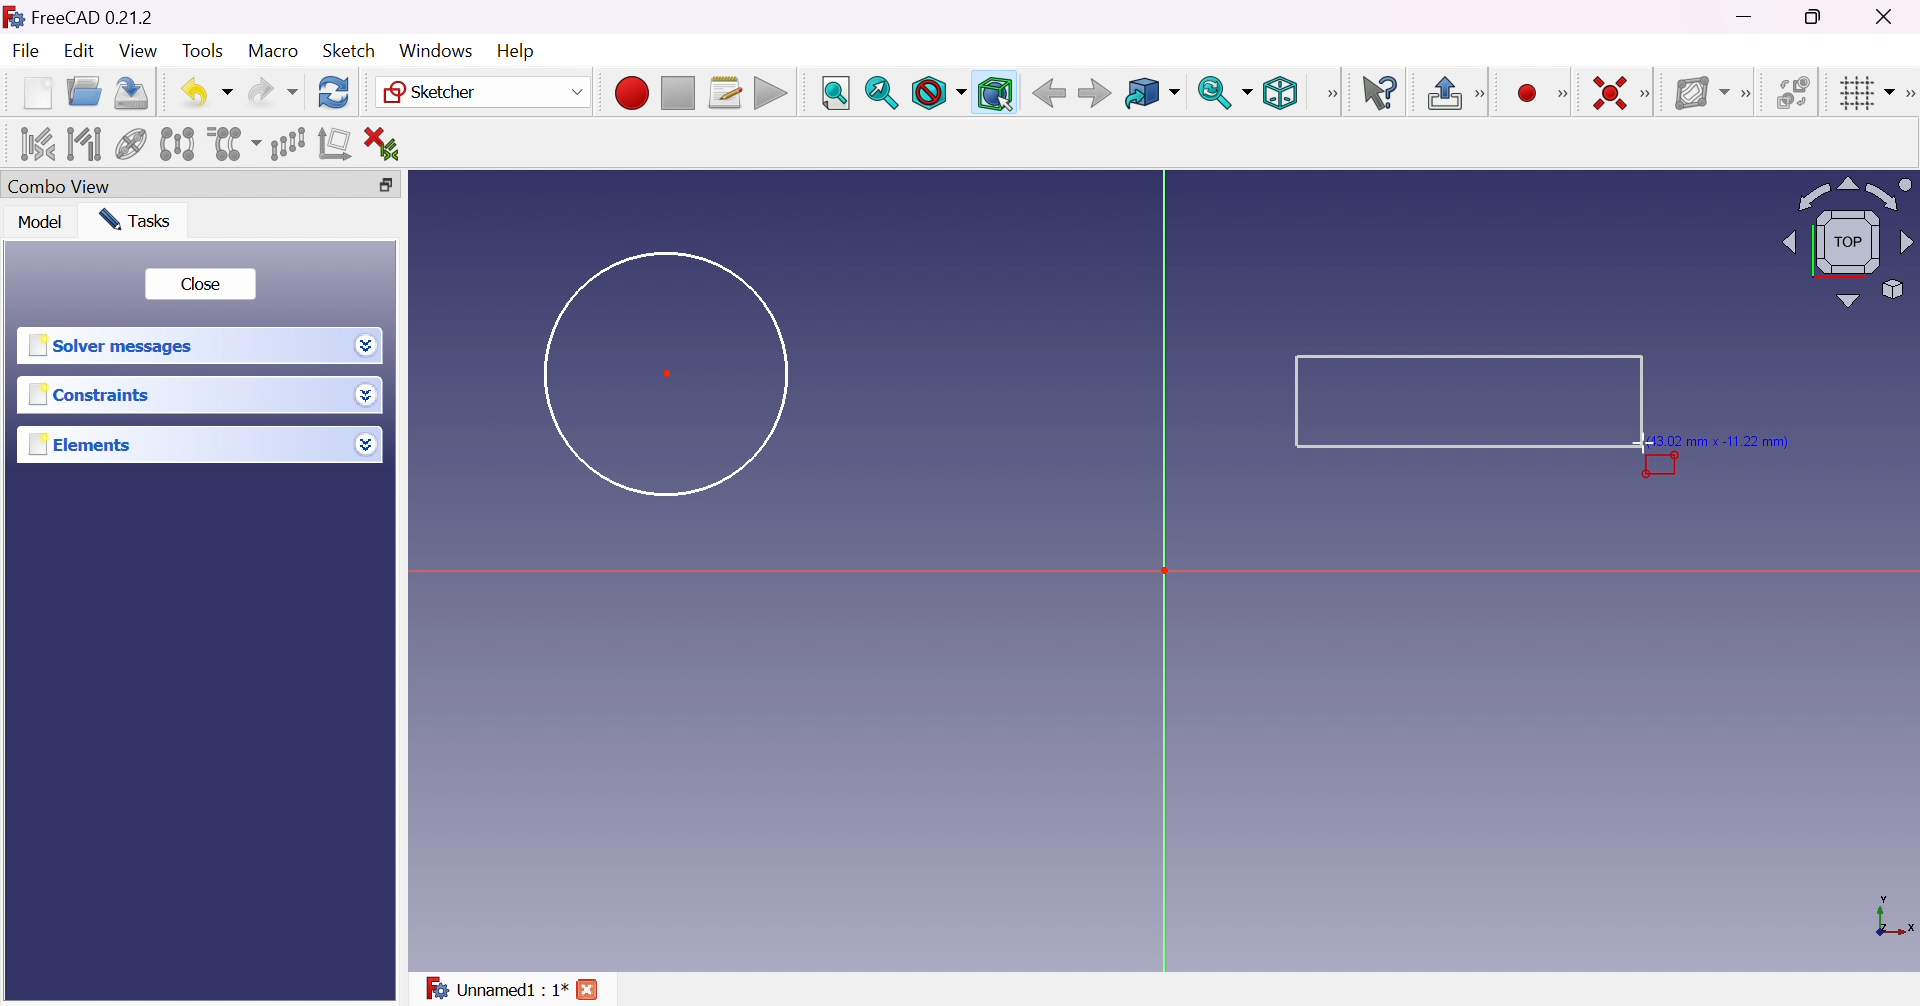 The width and height of the screenshot is (1920, 1006). What do you see at coordinates (81, 53) in the screenshot?
I see `Edit` at bounding box center [81, 53].